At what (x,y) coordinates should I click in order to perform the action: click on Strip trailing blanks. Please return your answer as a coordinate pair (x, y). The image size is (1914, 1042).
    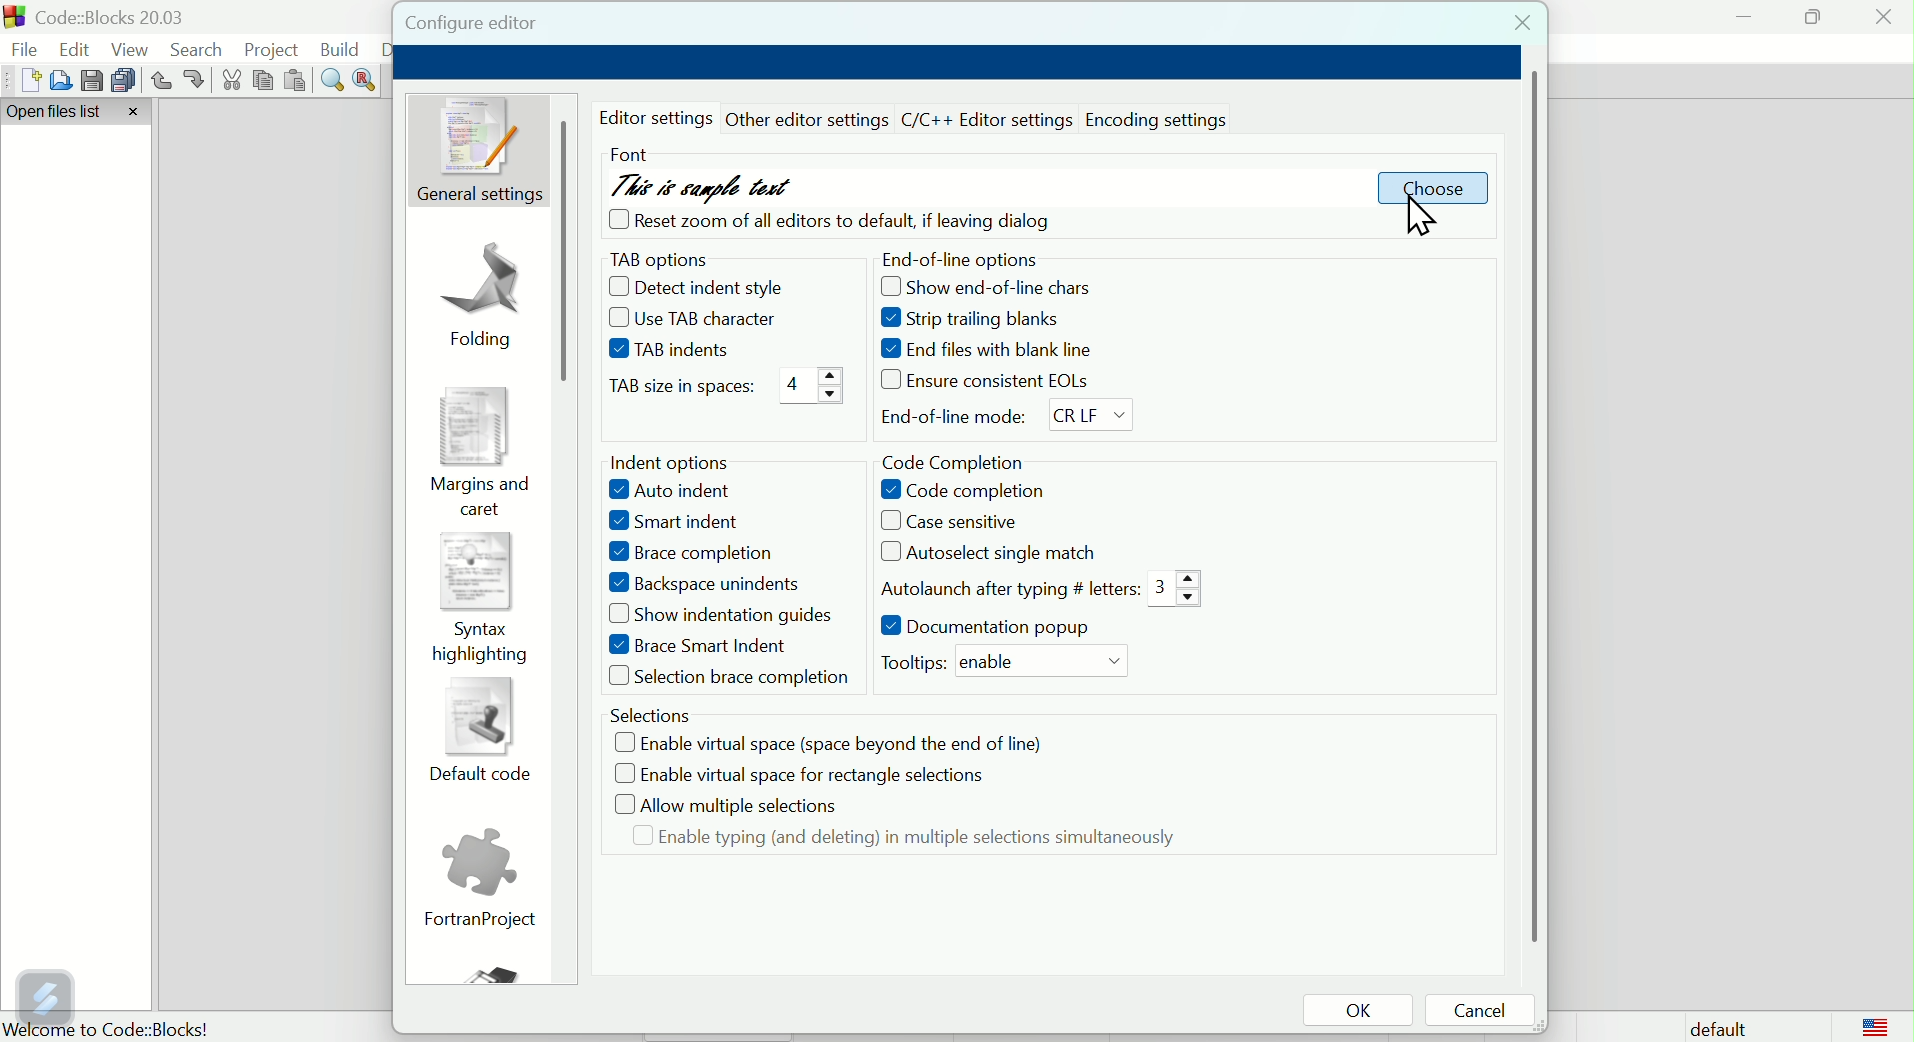
    Looking at the image, I should click on (986, 320).